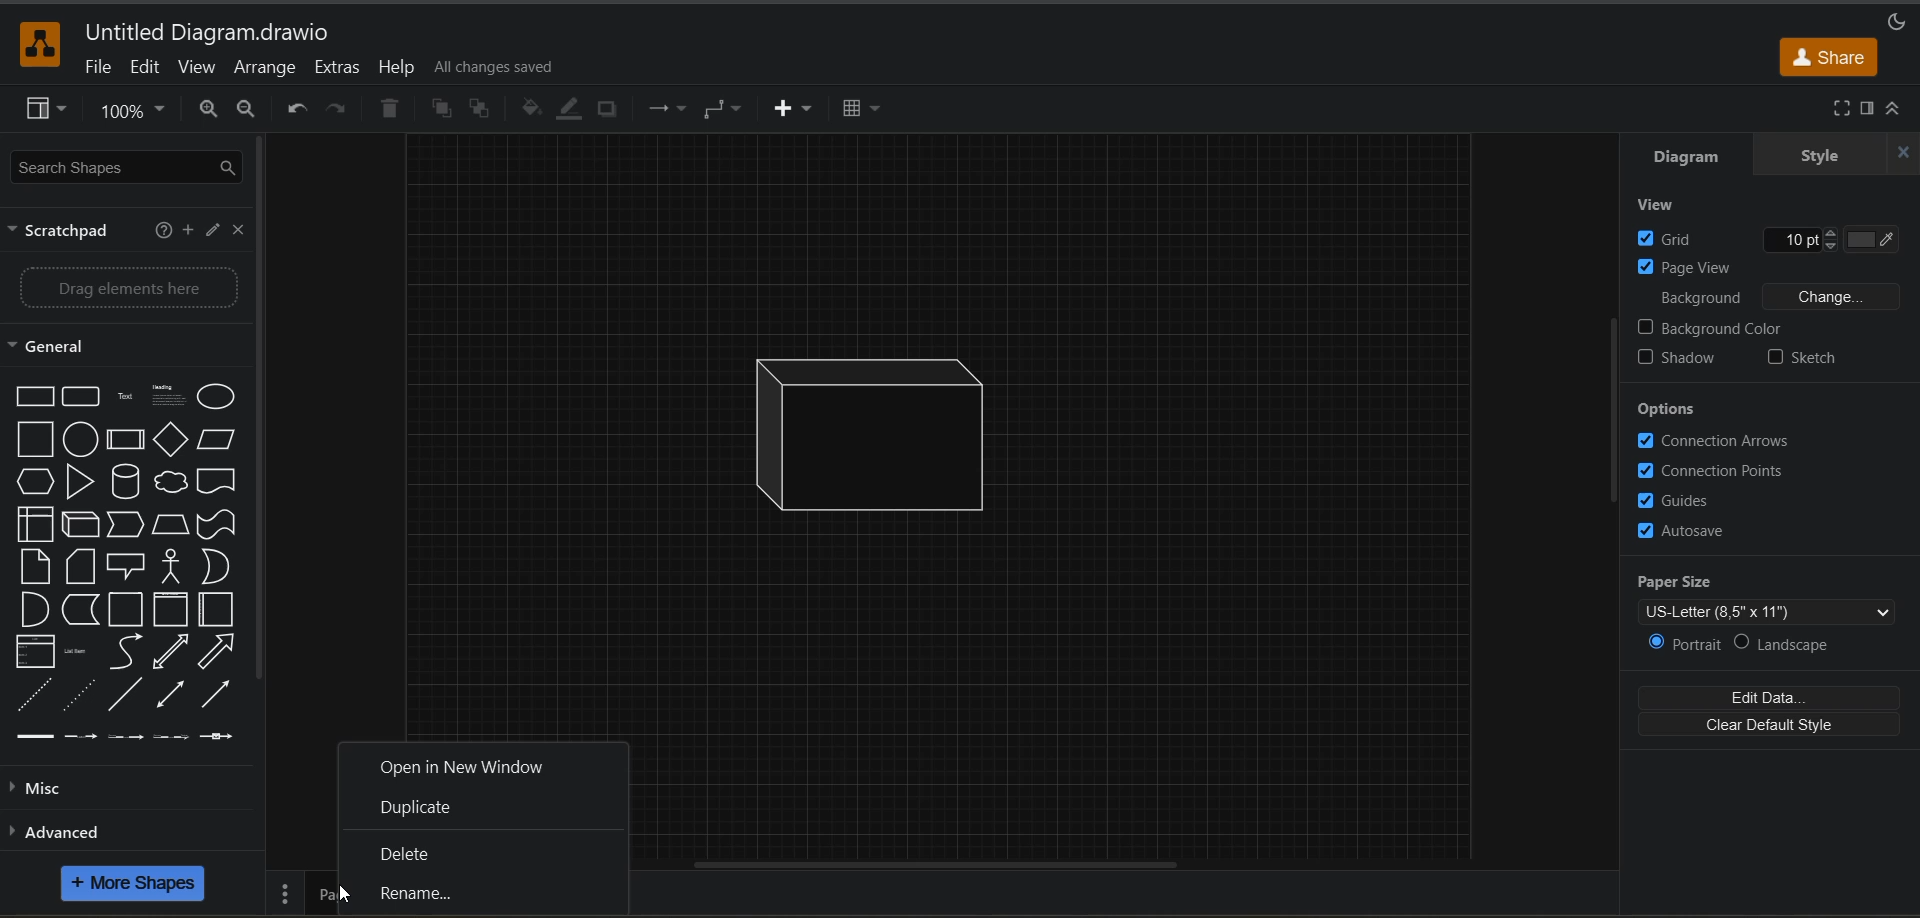  What do you see at coordinates (1684, 356) in the screenshot?
I see `shadow` at bounding box center [1684, 356].